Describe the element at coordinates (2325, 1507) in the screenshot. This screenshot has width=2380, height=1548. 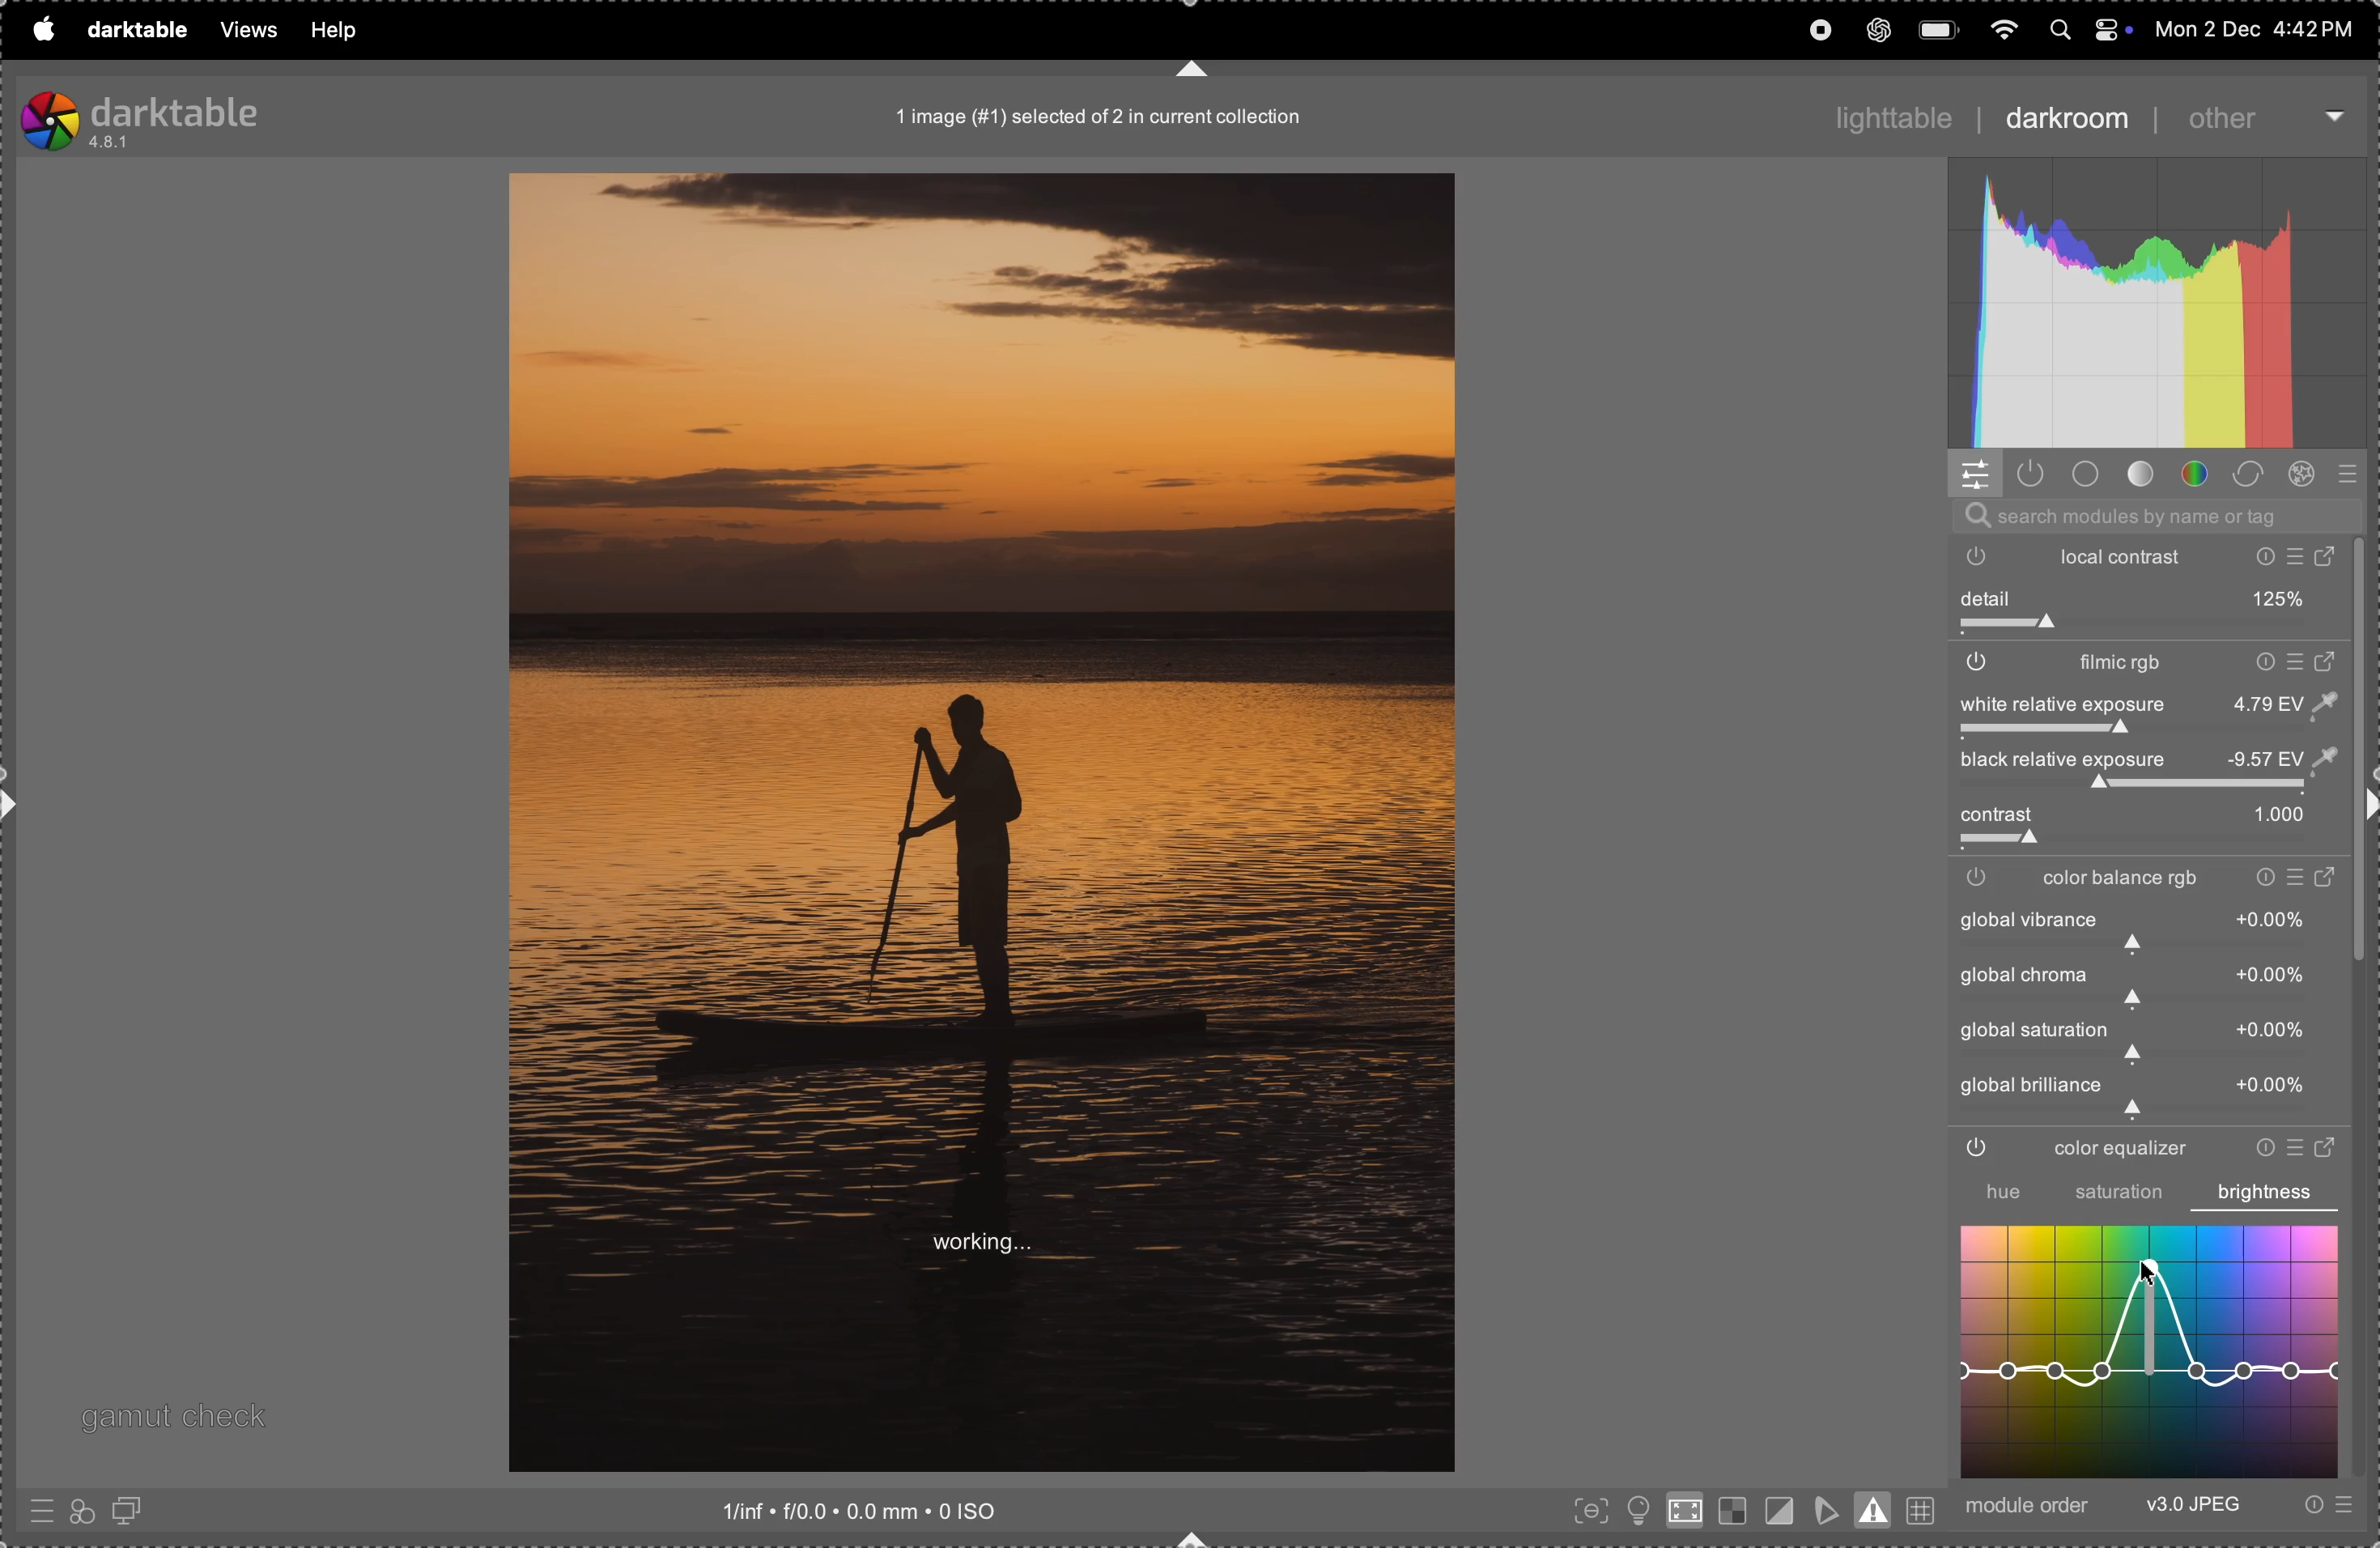
I see `presets` at that location.